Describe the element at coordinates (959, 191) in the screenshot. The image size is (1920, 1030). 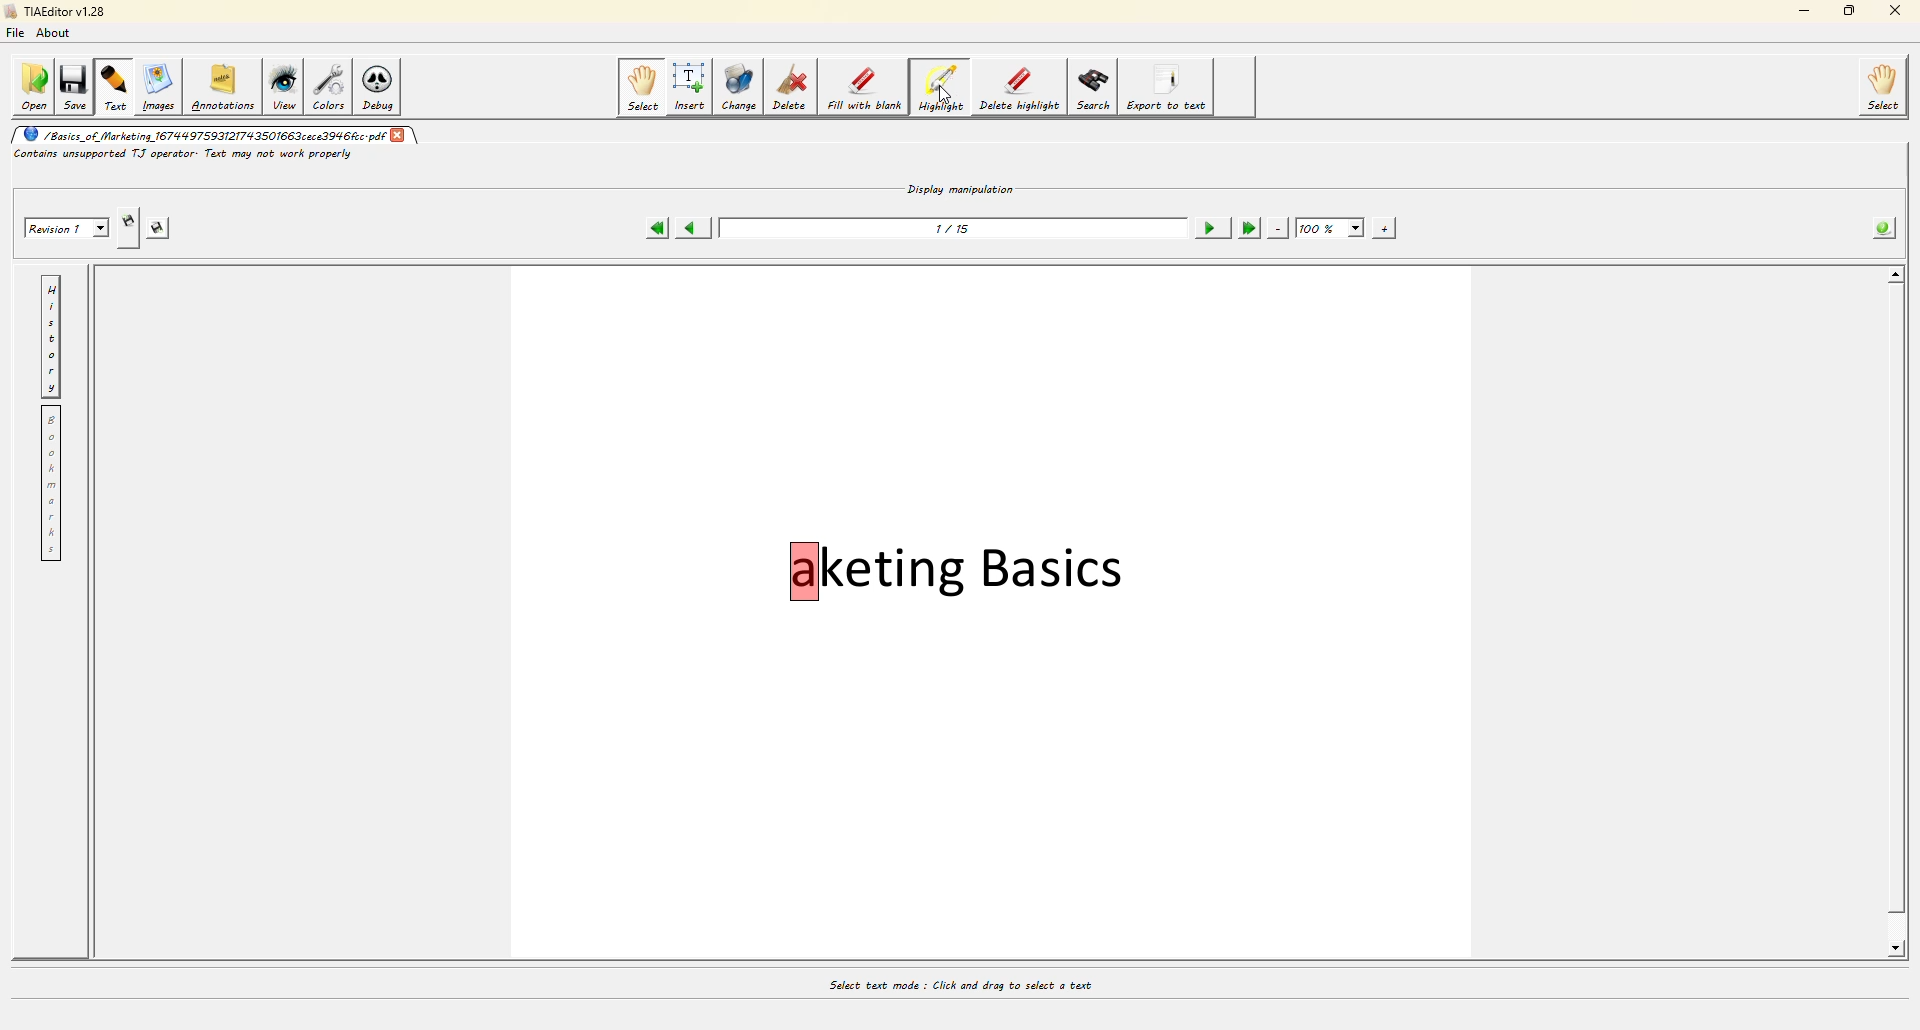
I see `display manipulation` at that location.